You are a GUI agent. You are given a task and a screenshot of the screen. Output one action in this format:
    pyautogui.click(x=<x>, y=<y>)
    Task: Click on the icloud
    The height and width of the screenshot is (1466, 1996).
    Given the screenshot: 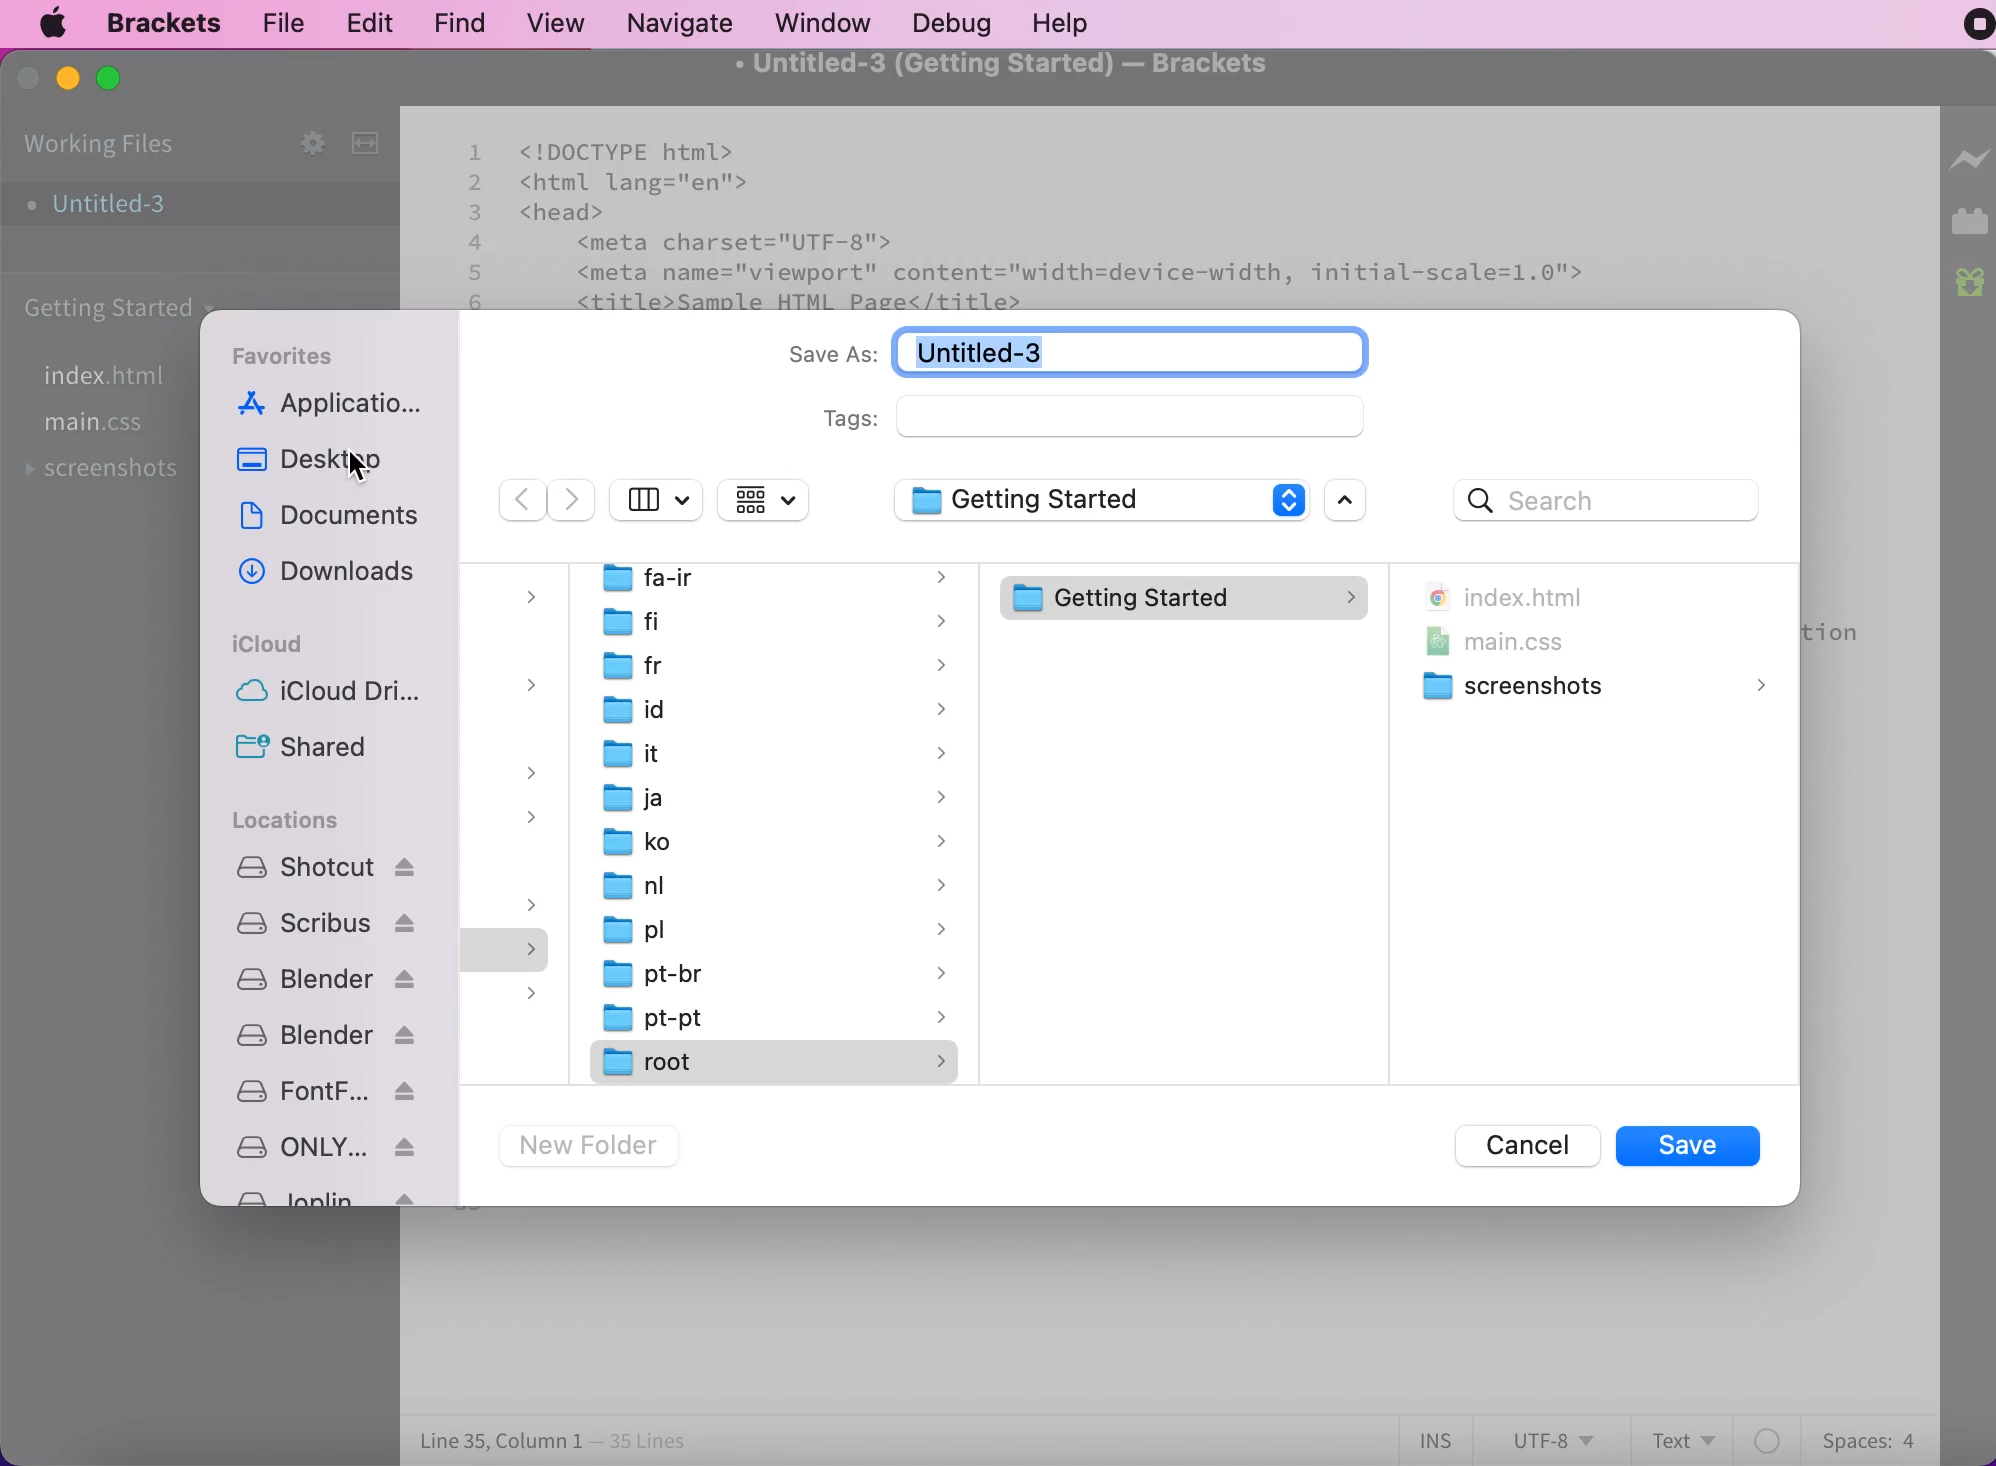 What is the action you would take?
    pyautogui.click(x=273, y=643)
    